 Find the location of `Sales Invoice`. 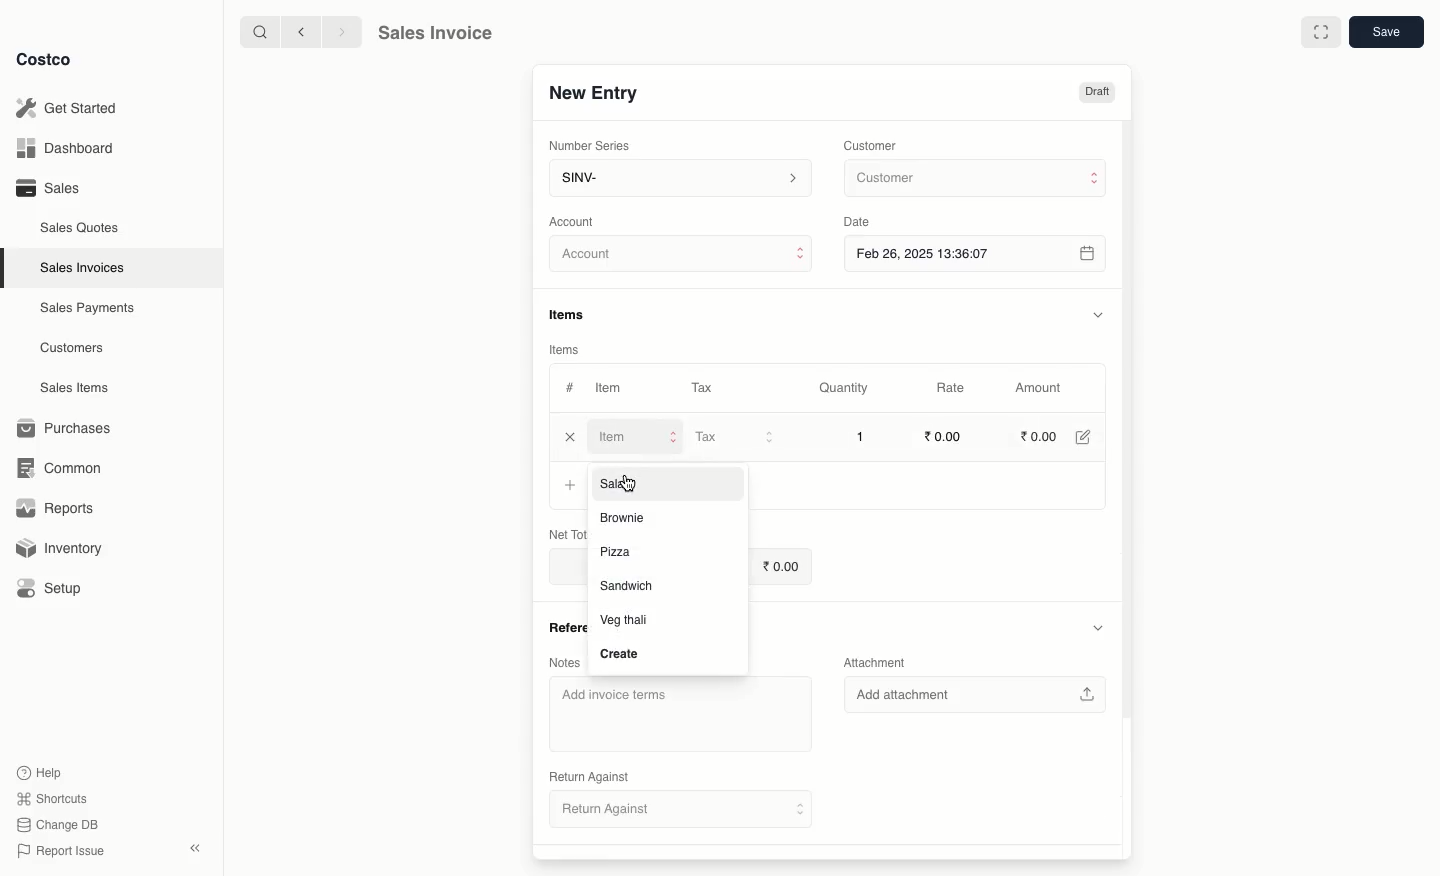

Sales Invoice is located at coordinates (435, 35).